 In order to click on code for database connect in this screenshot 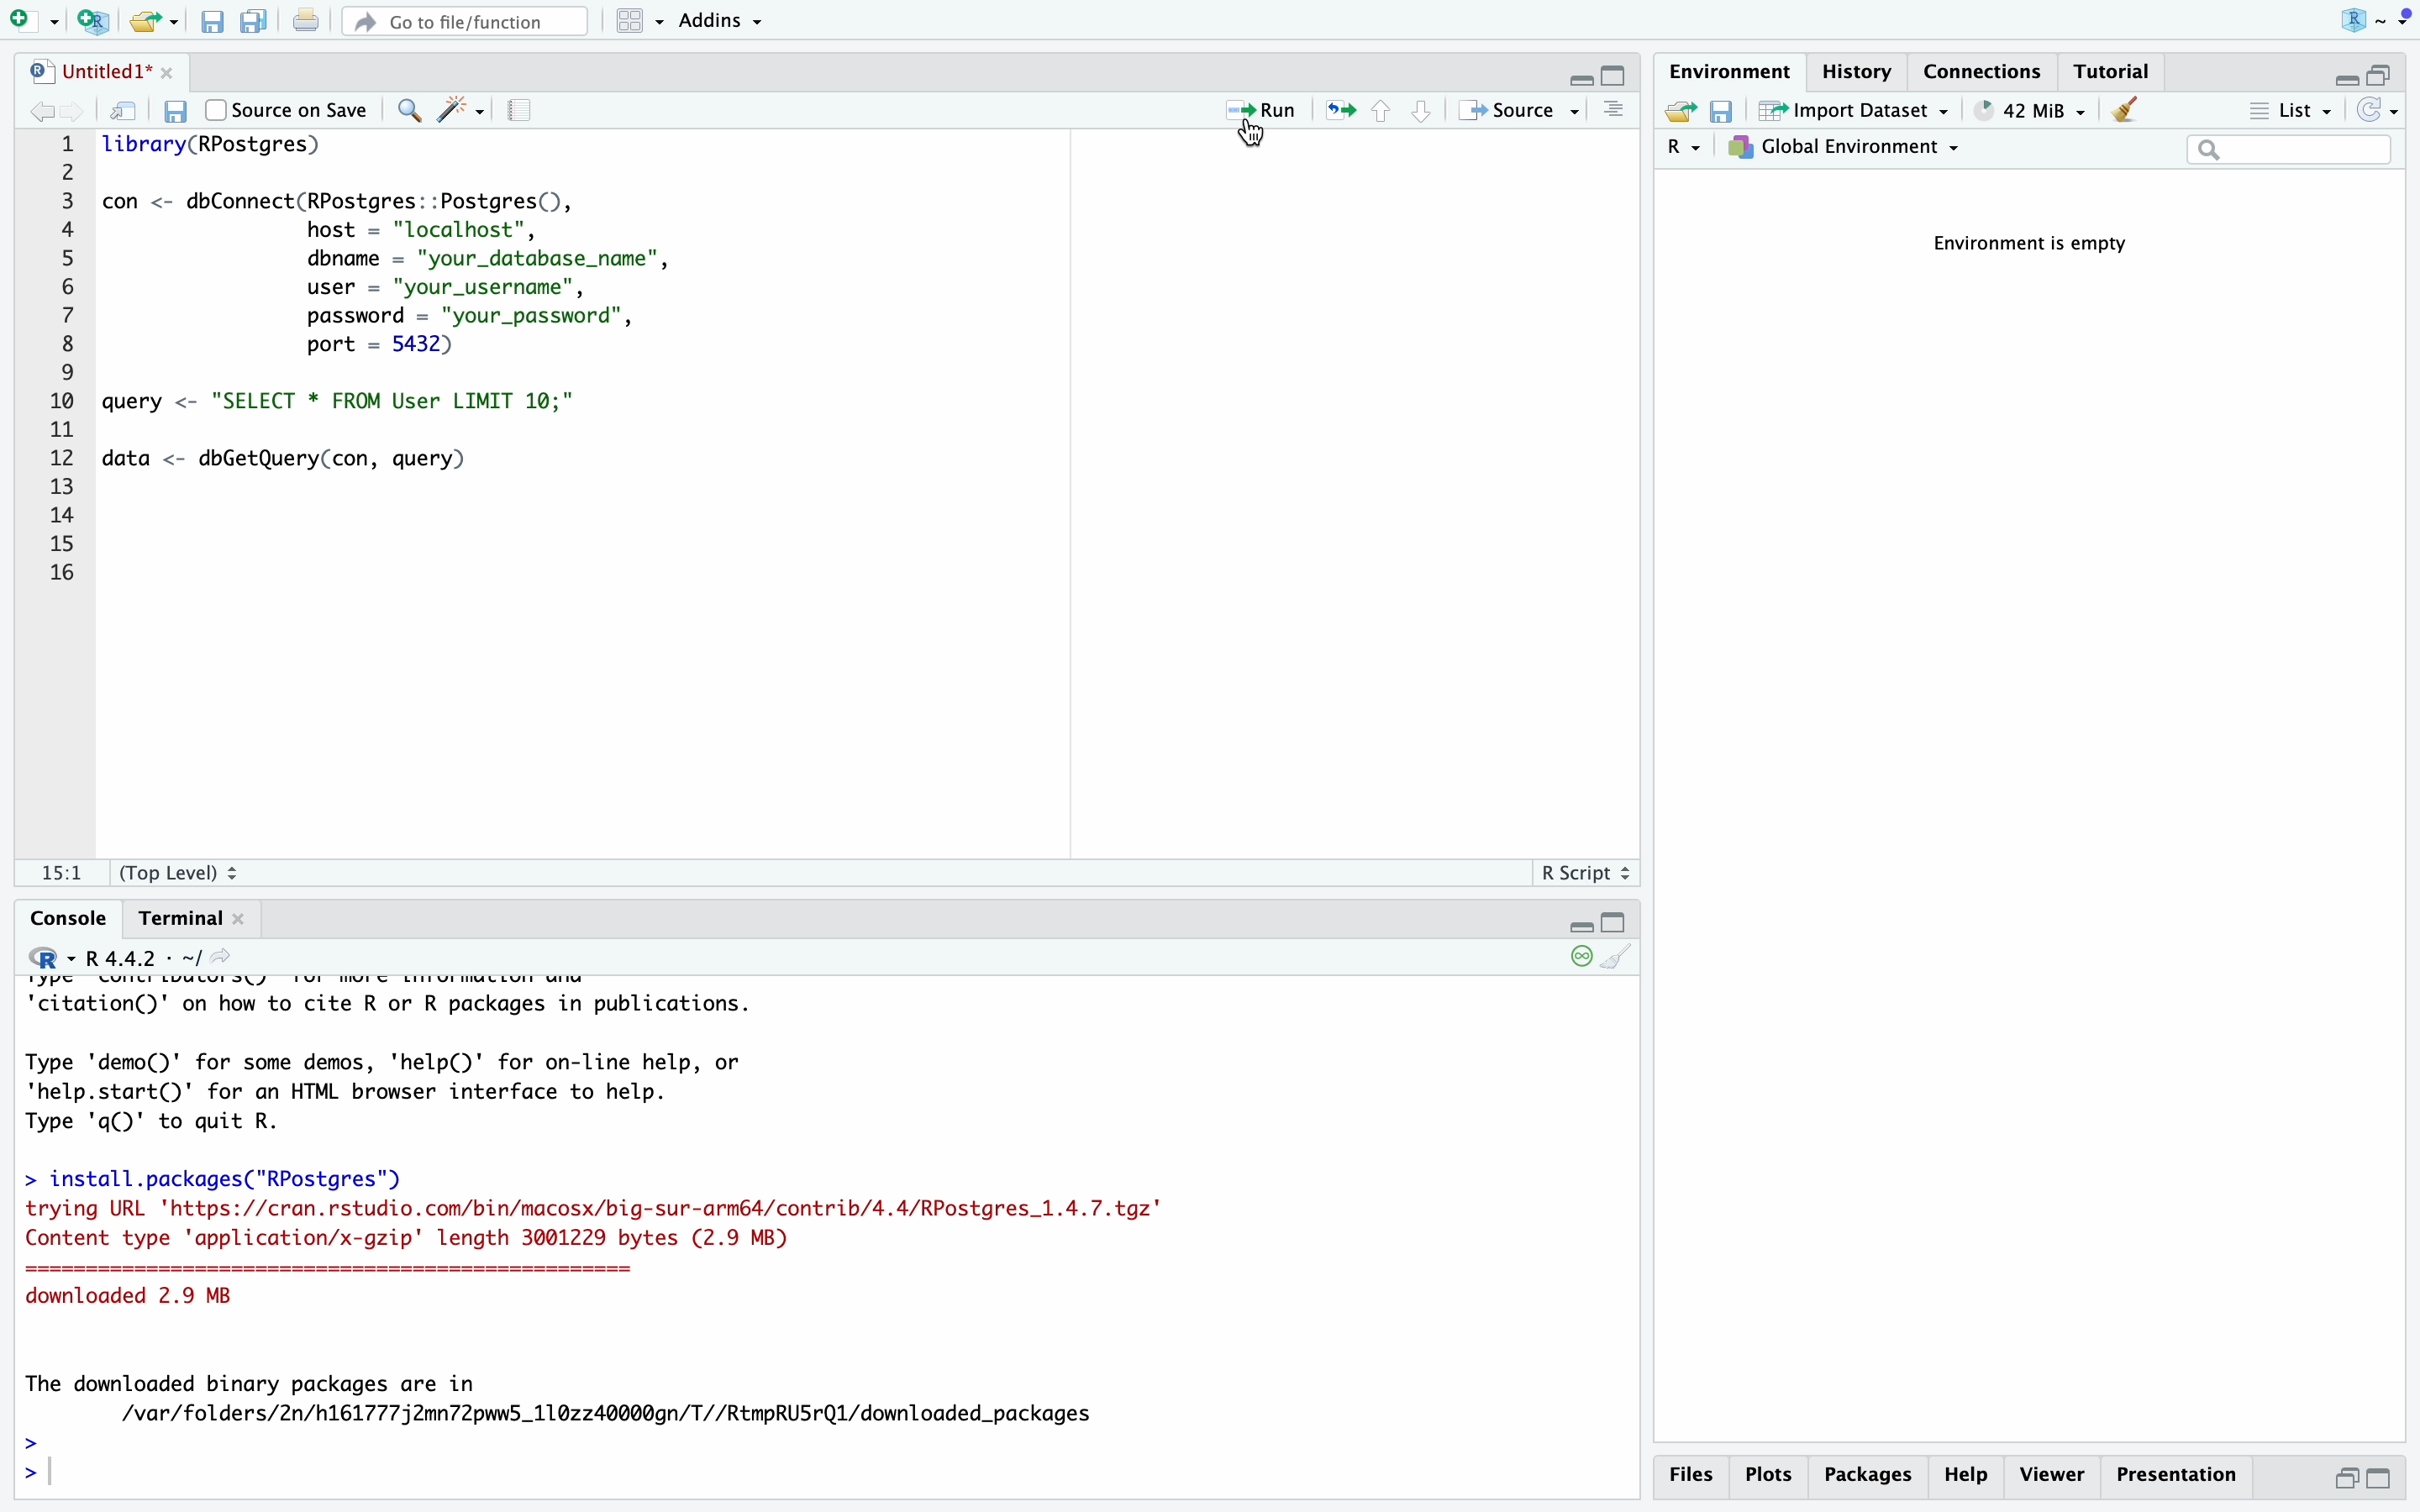, I will do `click(401, 273)`.